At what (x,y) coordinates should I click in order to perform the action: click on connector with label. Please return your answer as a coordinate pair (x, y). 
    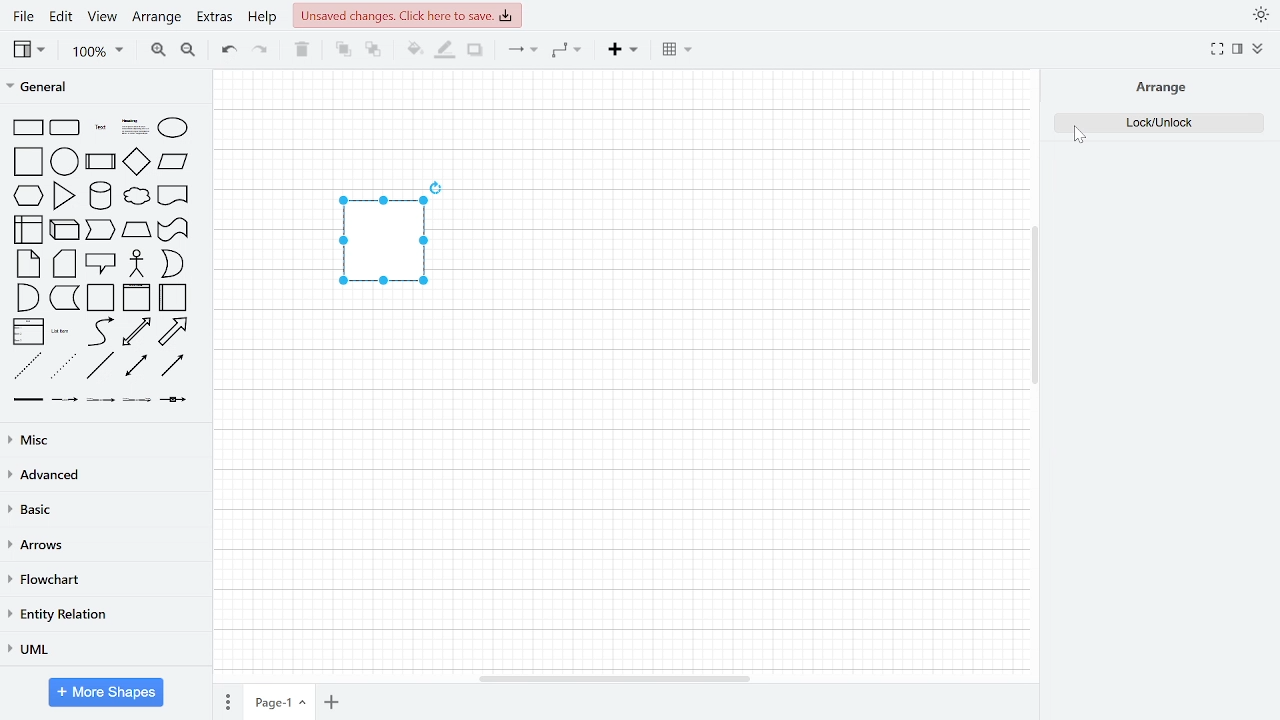
    Looking at the image, I should click on (64, 400).